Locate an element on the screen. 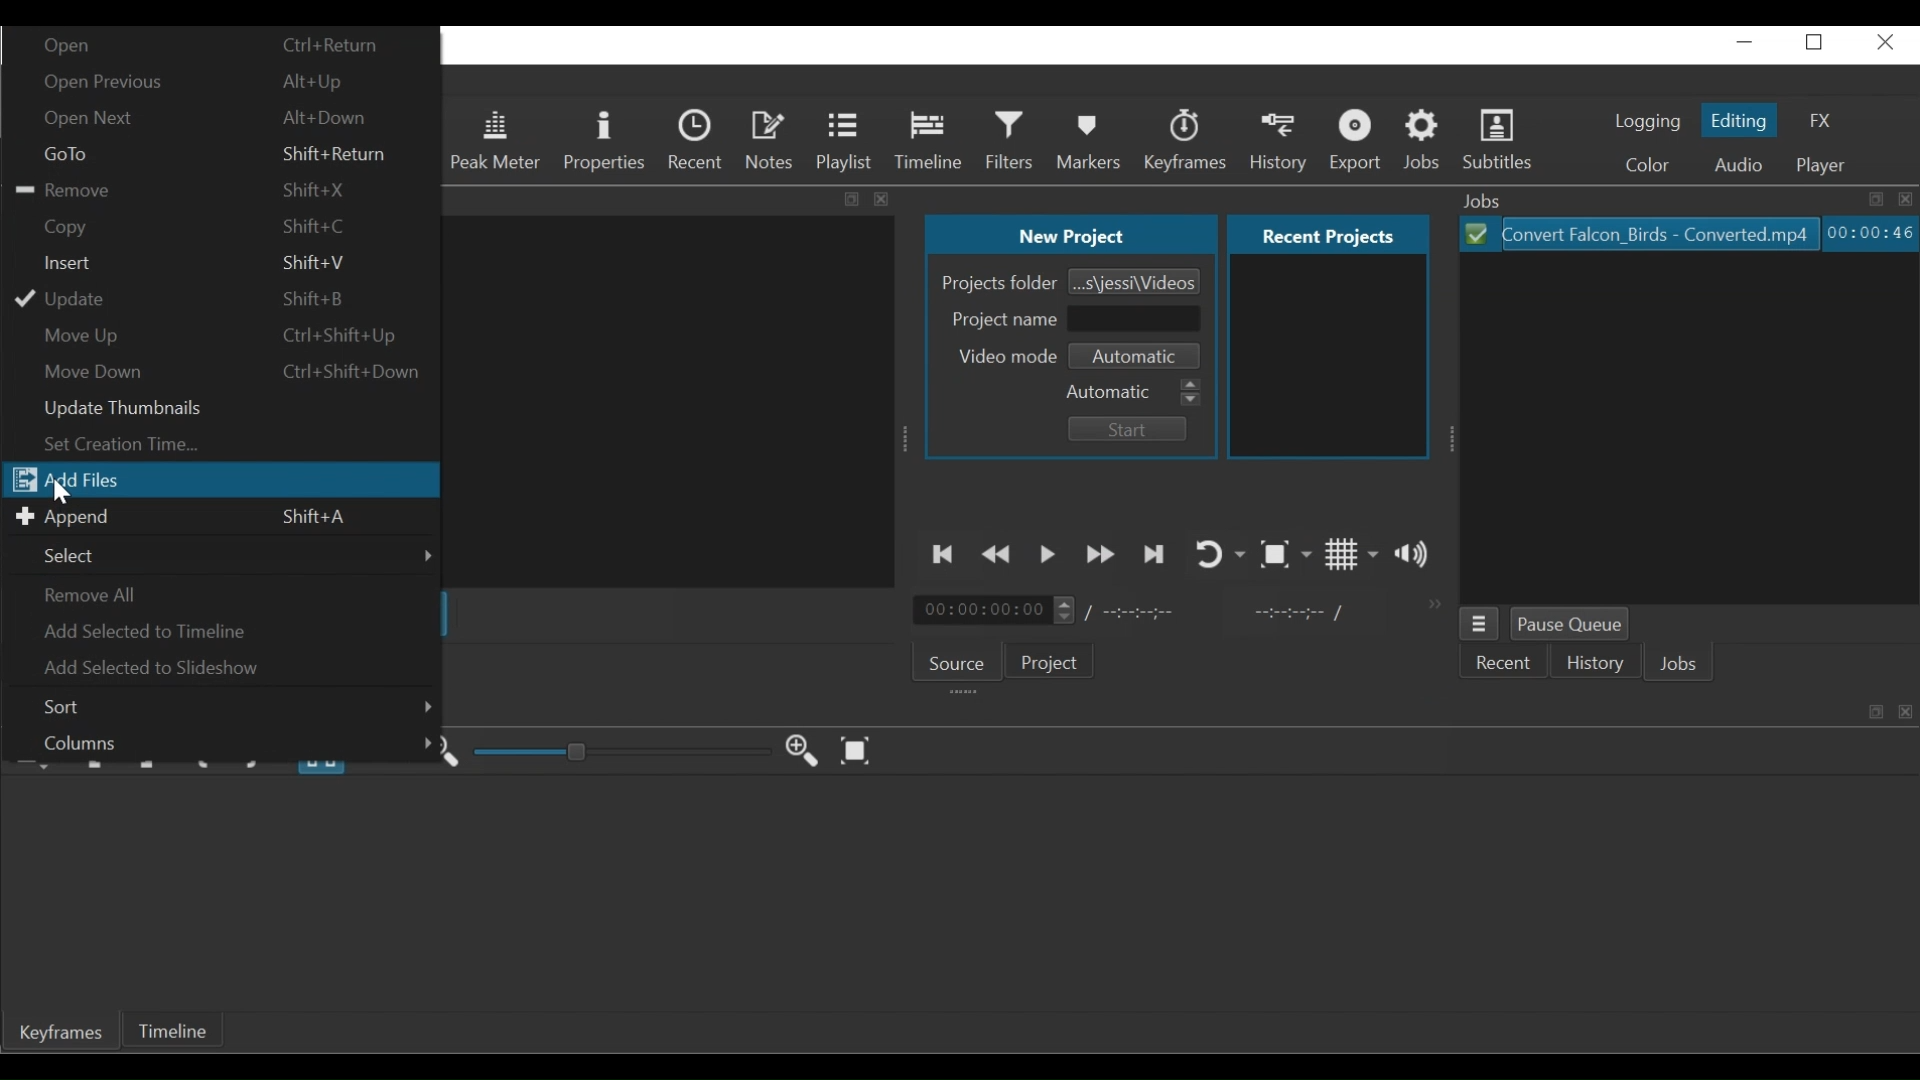 The width and height of the screenshot is (1920, 1080). Append is located at coordinates (214, 518).